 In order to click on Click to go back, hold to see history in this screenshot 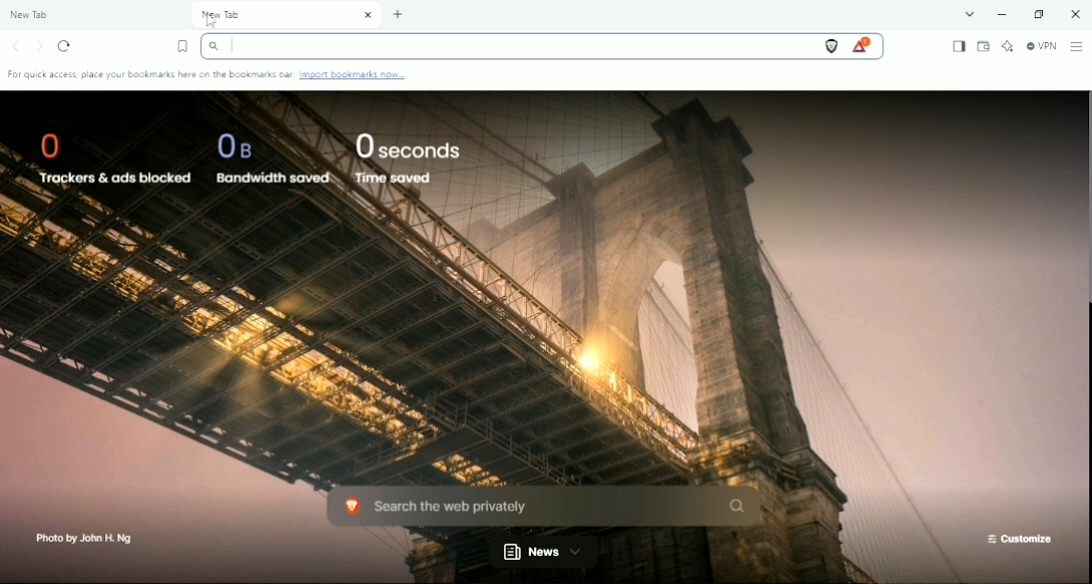, I will do `click(14, 46)`.